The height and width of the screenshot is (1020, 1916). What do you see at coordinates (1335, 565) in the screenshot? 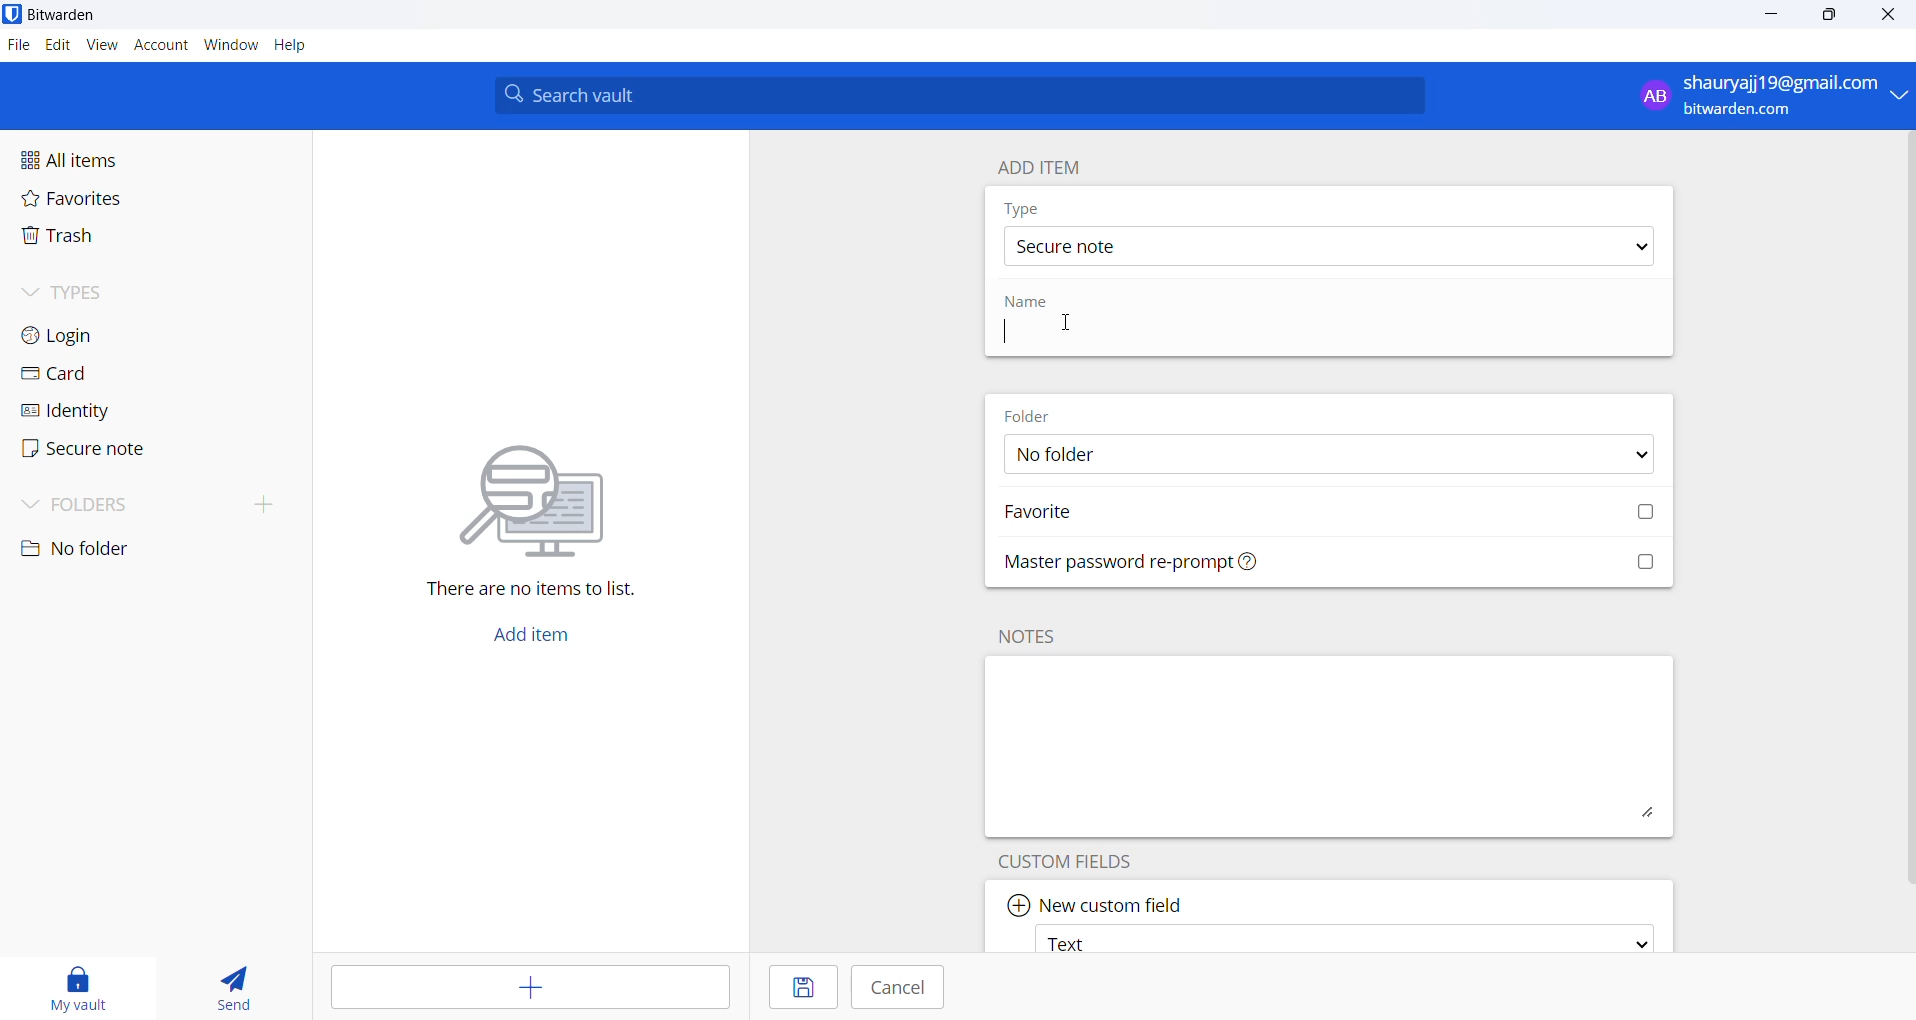
I see `master password re-prompt checkbox` at bounding box center [1335, 565].